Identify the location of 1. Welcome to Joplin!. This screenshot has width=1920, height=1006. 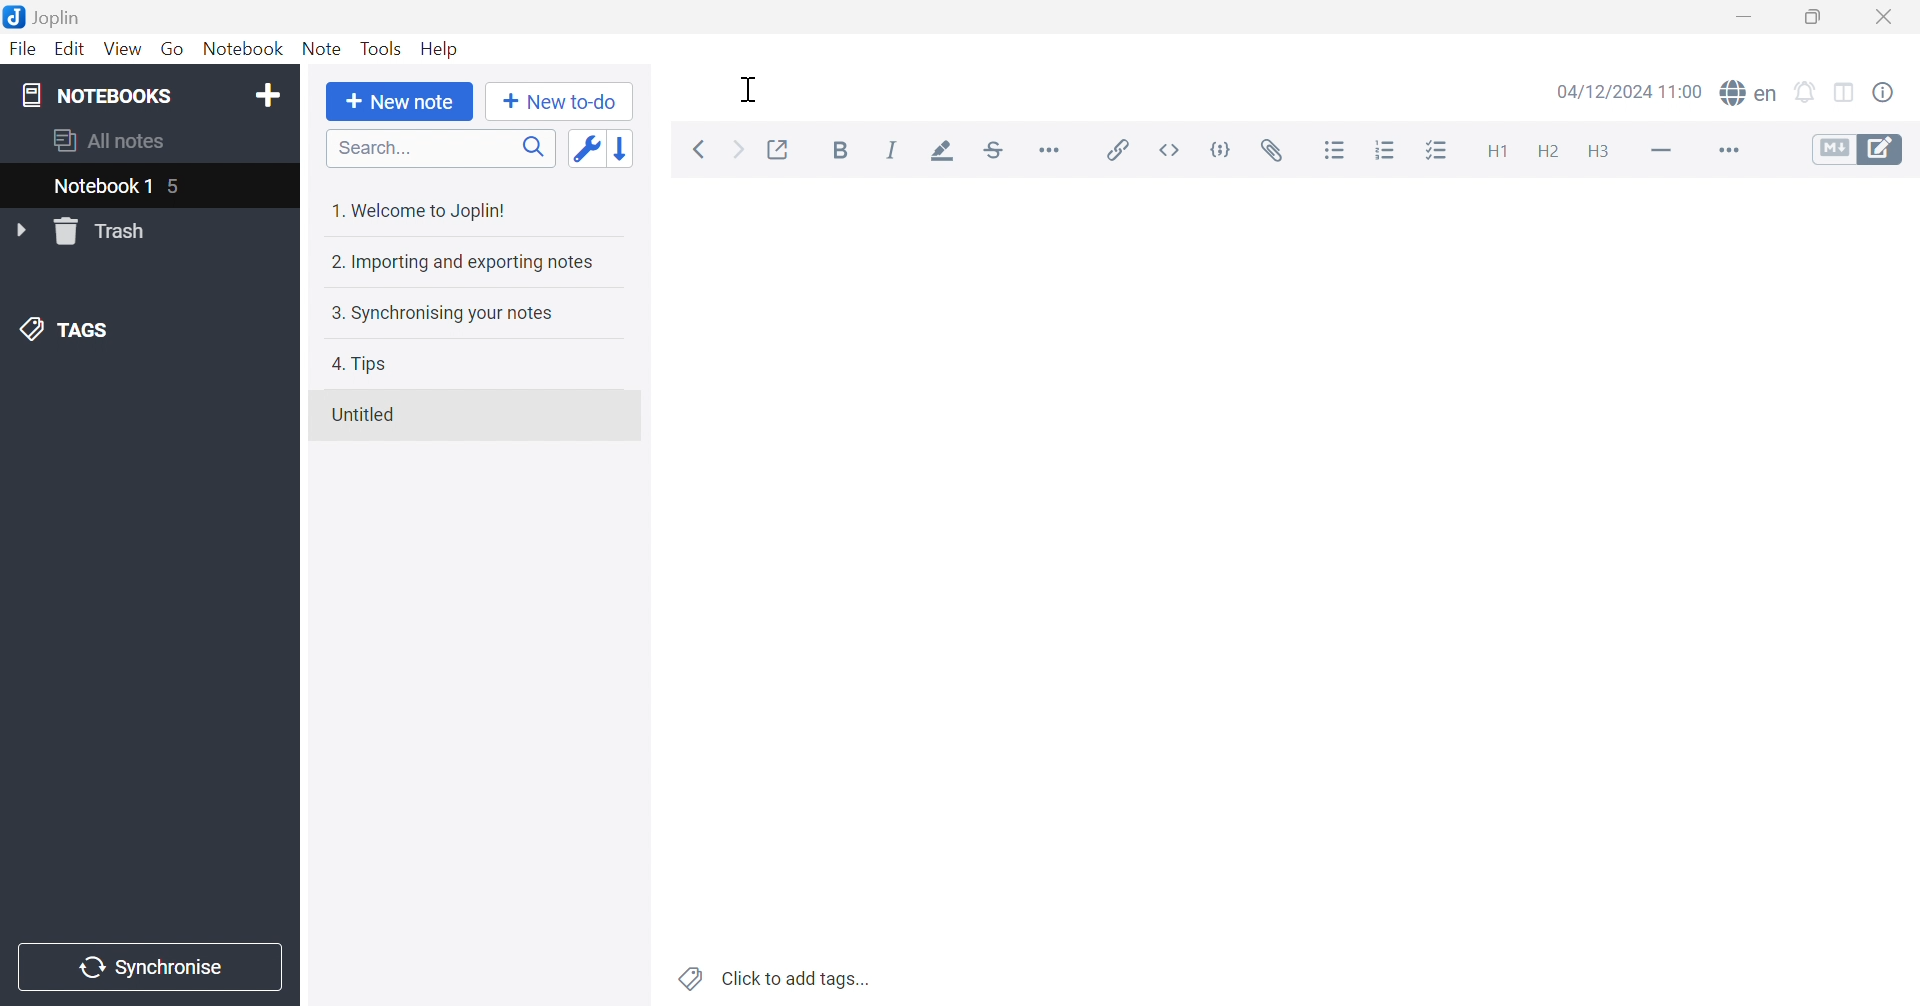
(427, 207).